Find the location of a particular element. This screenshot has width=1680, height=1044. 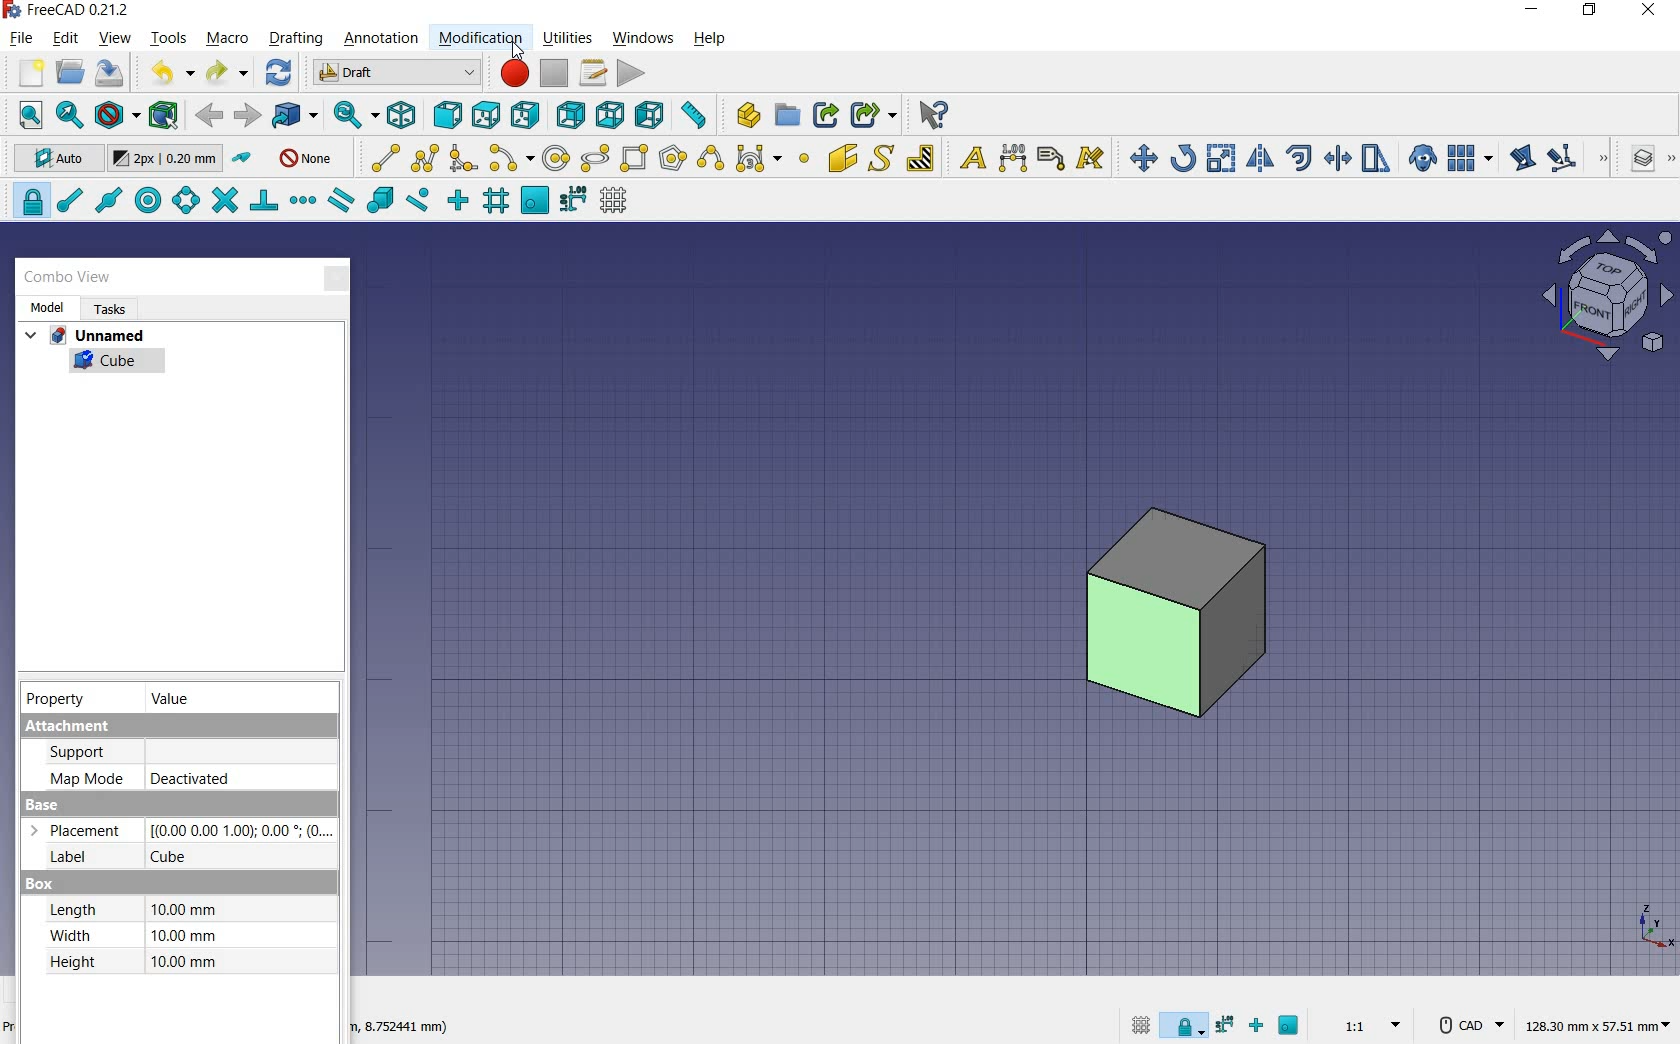

view plane options is located at coordinates (1606, 295).